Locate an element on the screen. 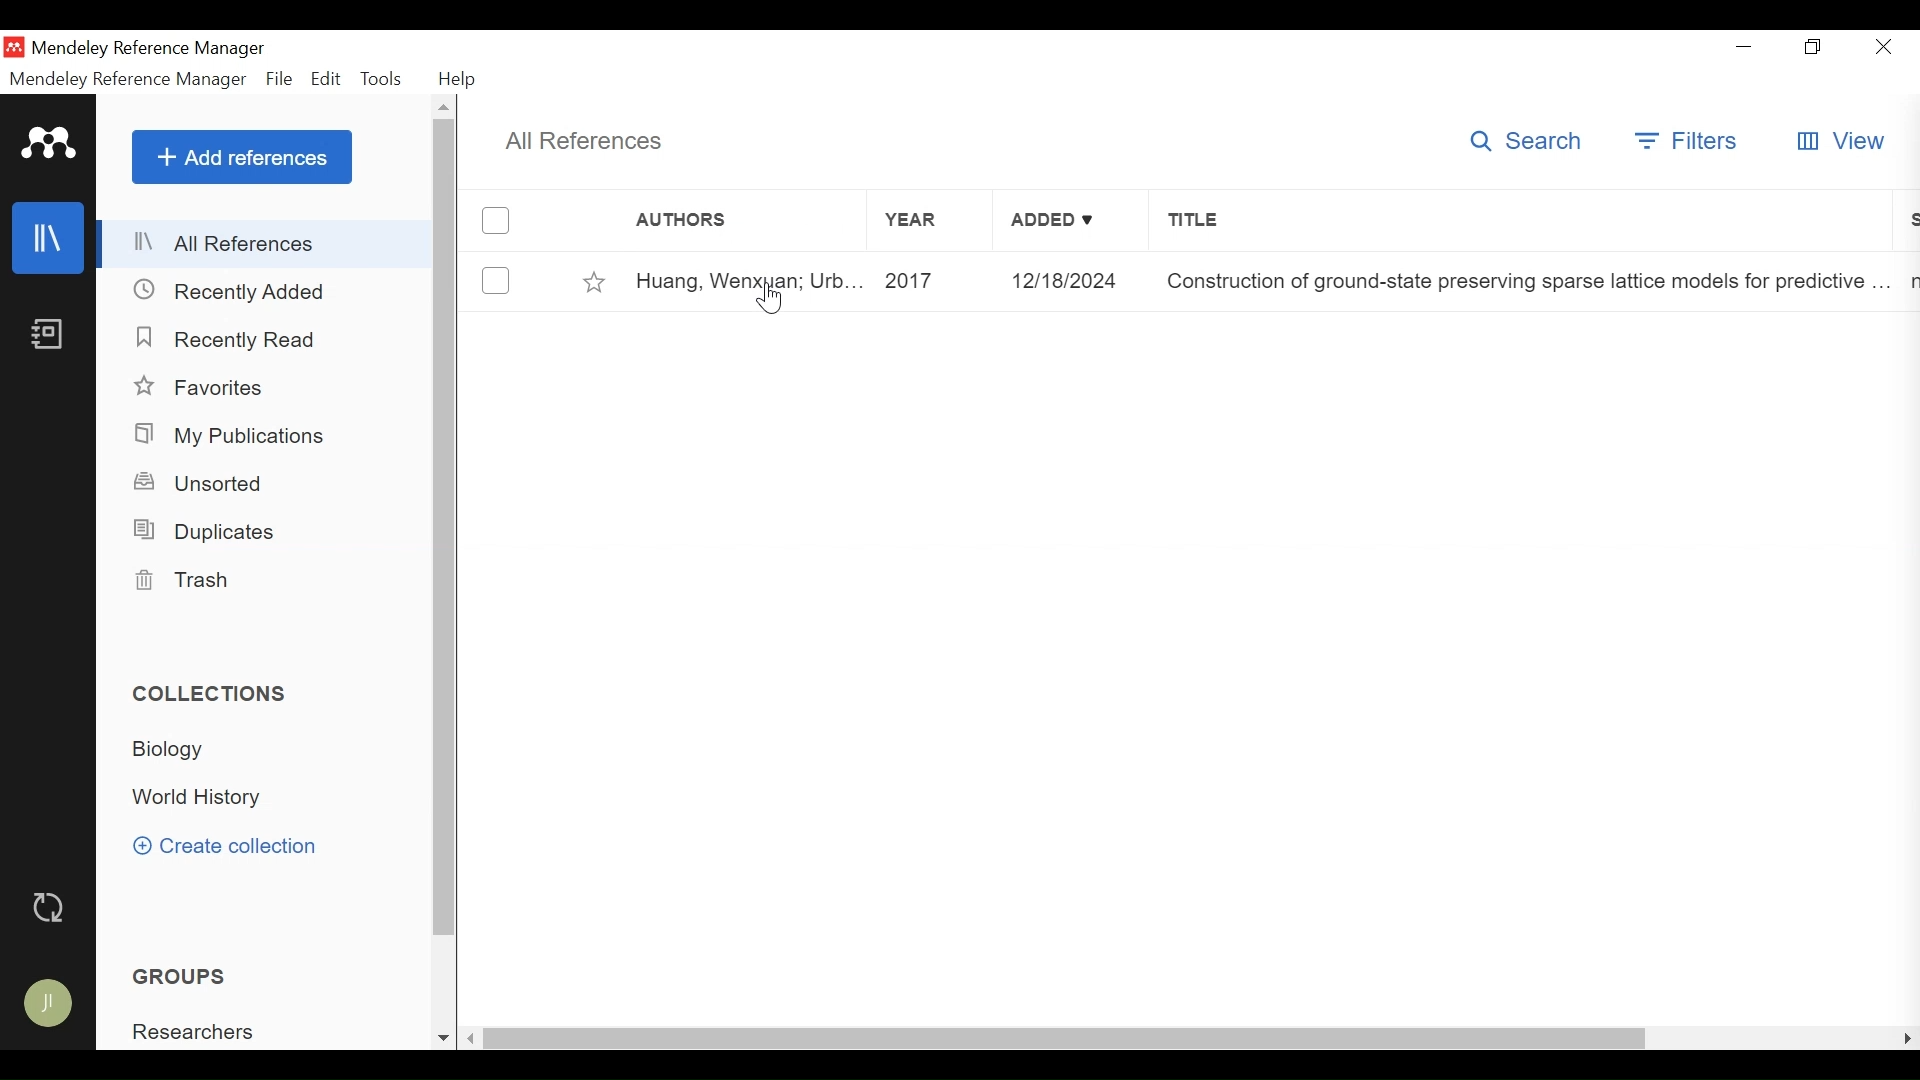 The height and width of the screenshot is (1080, 1920). Title is located at coordinates (1519, 220).